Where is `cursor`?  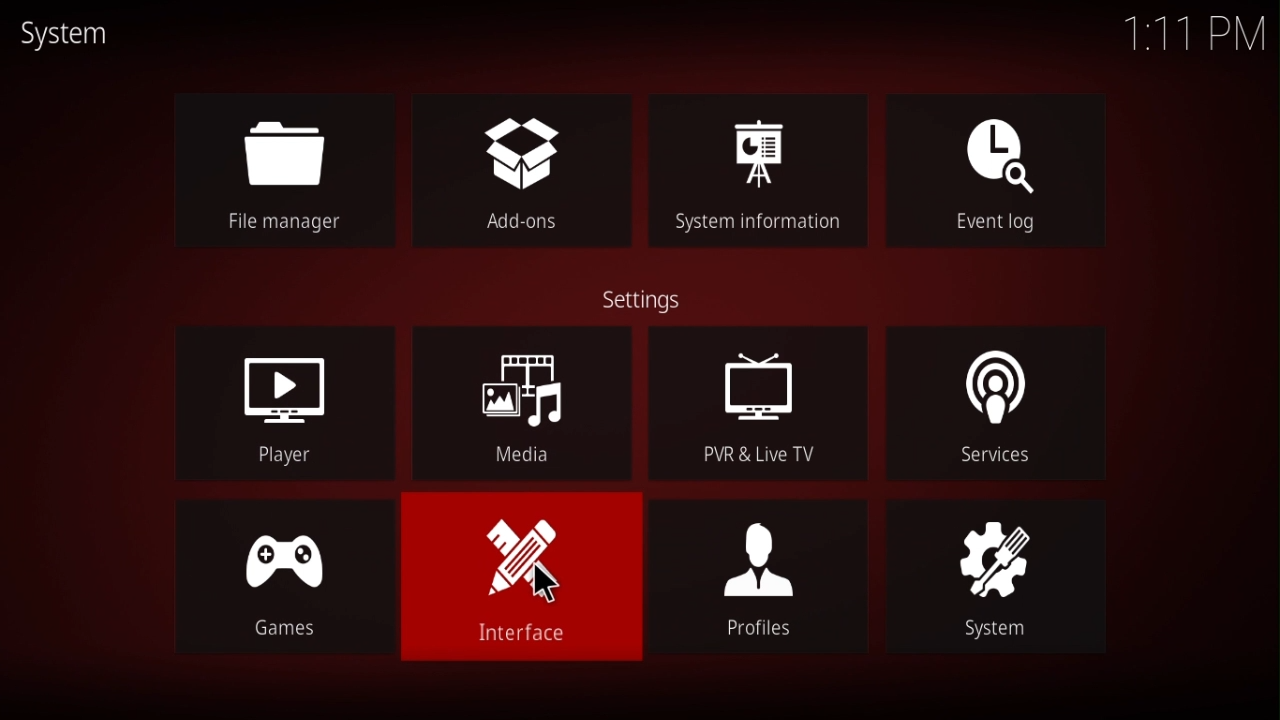 cursor is located at coordinates (552, 582).